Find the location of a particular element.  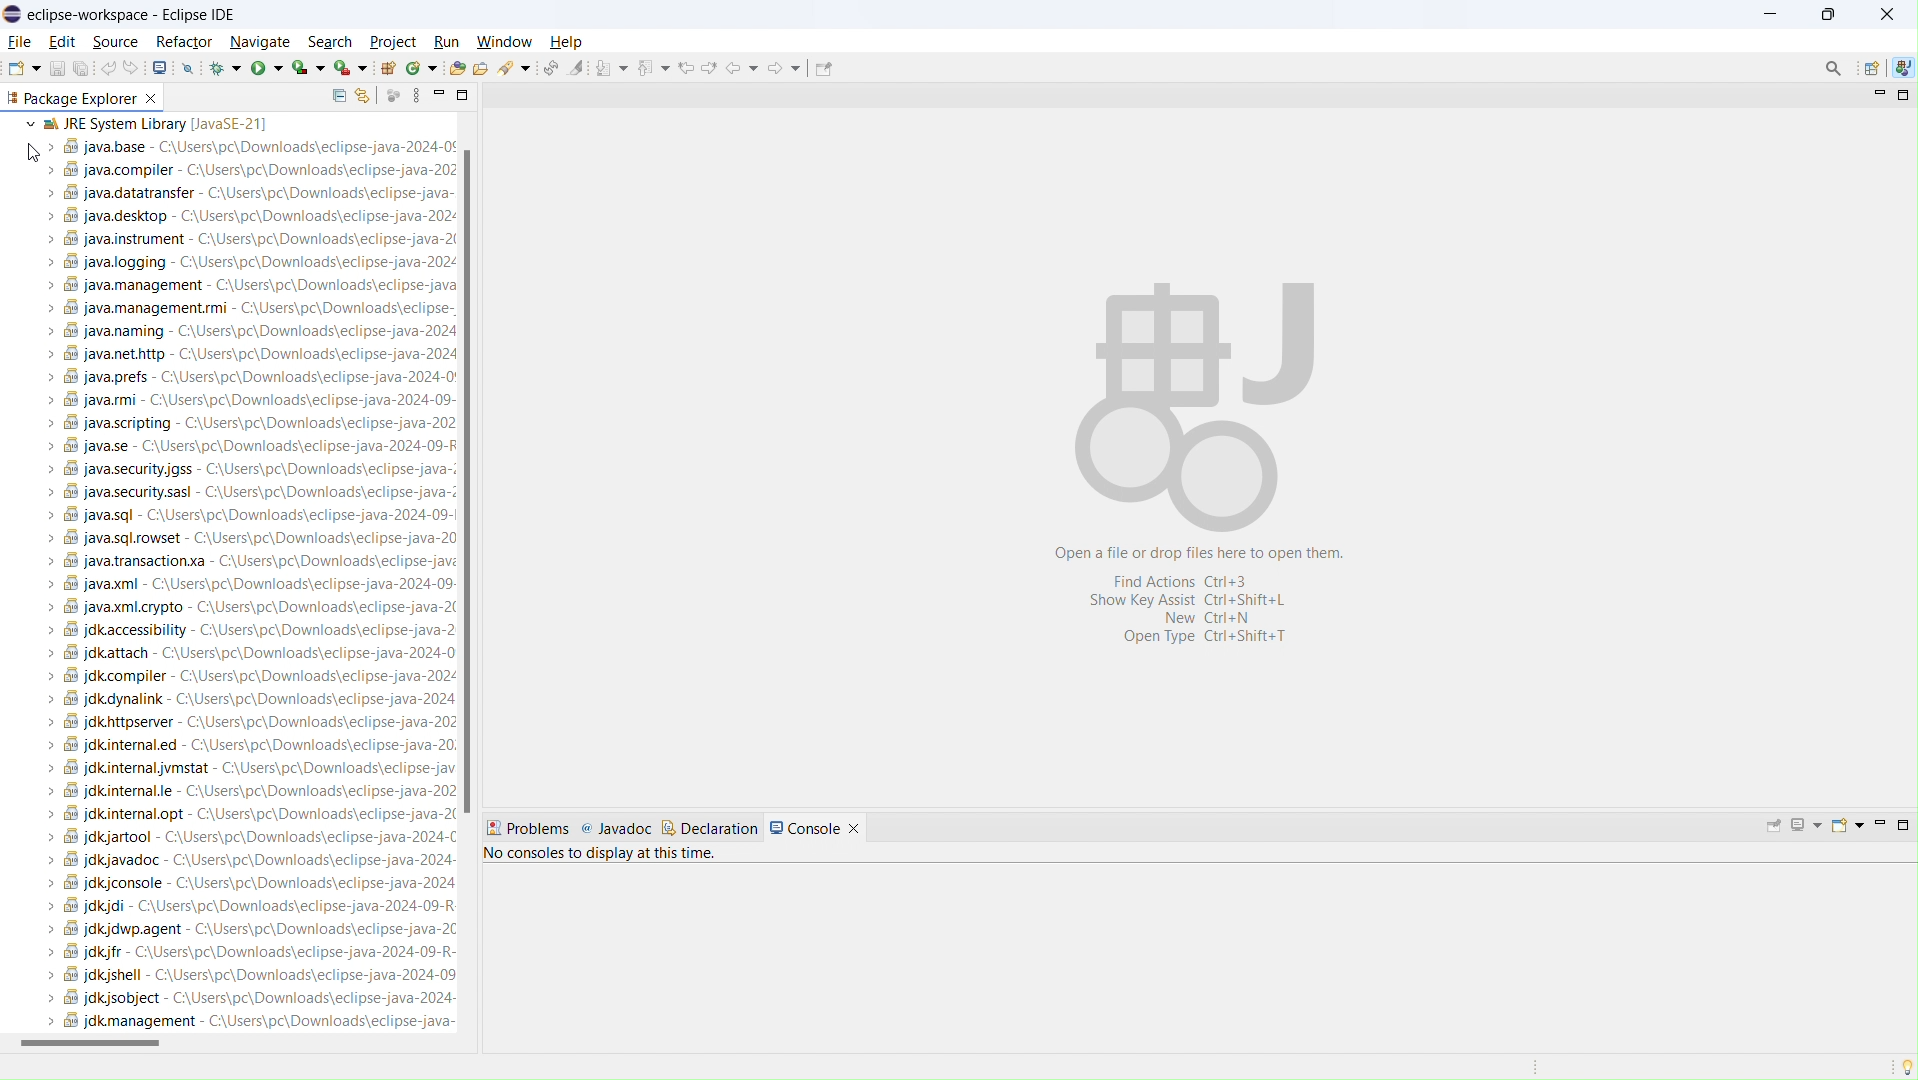

pin editor is located at coordinates (824, 69).